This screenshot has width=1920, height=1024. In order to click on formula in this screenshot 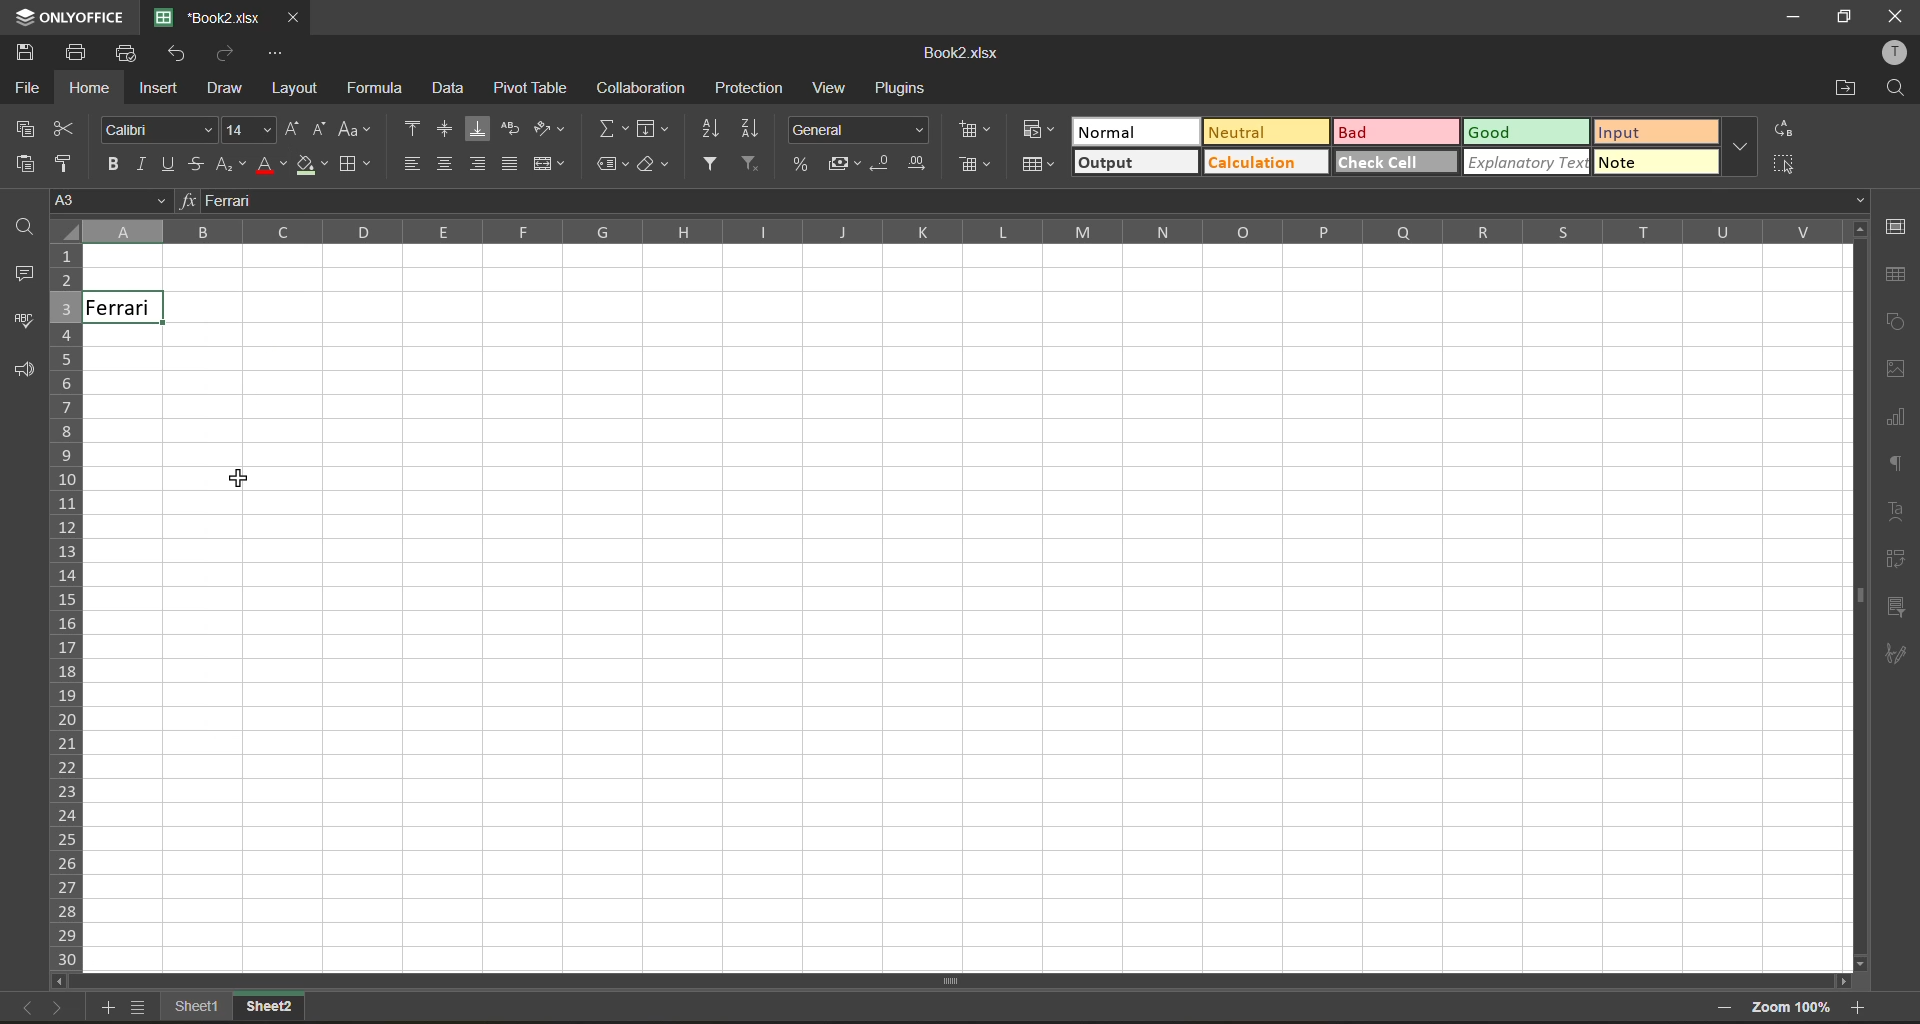, I will do `click(379, 90)`.